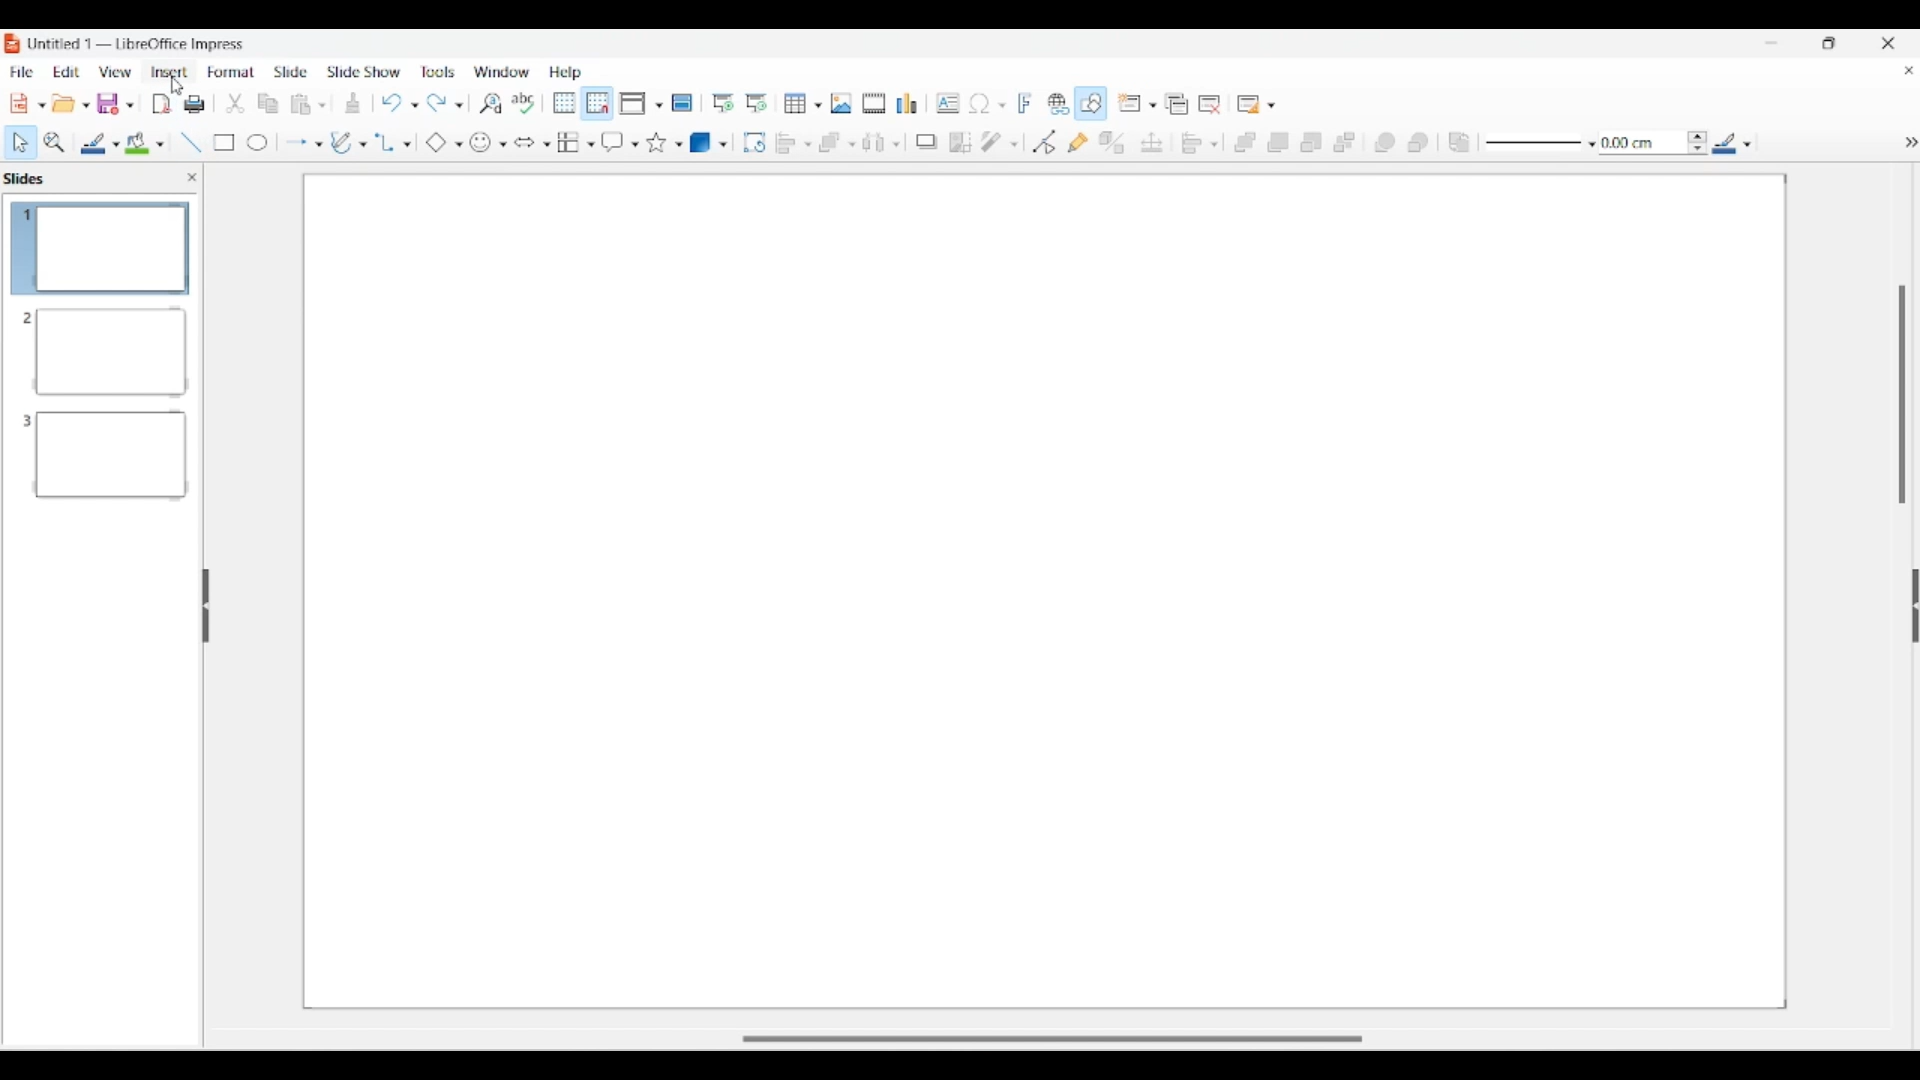  Describe the element at coordinates (445, 102) in the screenshot. I see `Redo options` at that location.